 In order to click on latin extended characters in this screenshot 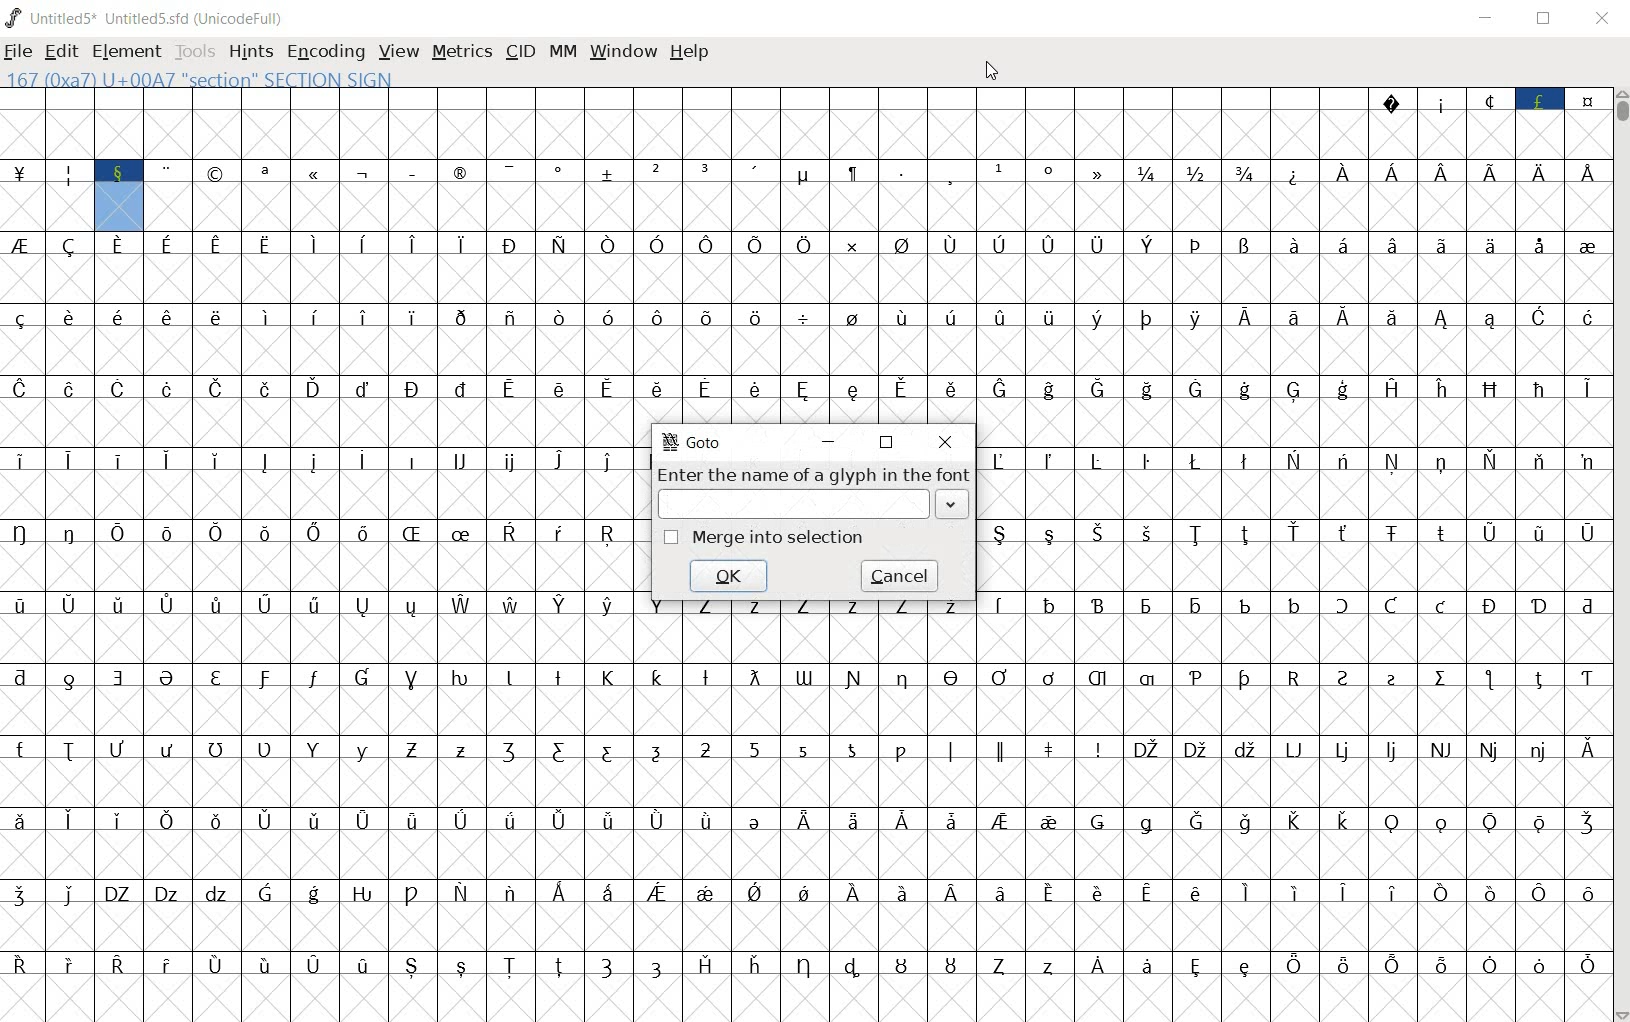, I will do `click(321, 520)`.